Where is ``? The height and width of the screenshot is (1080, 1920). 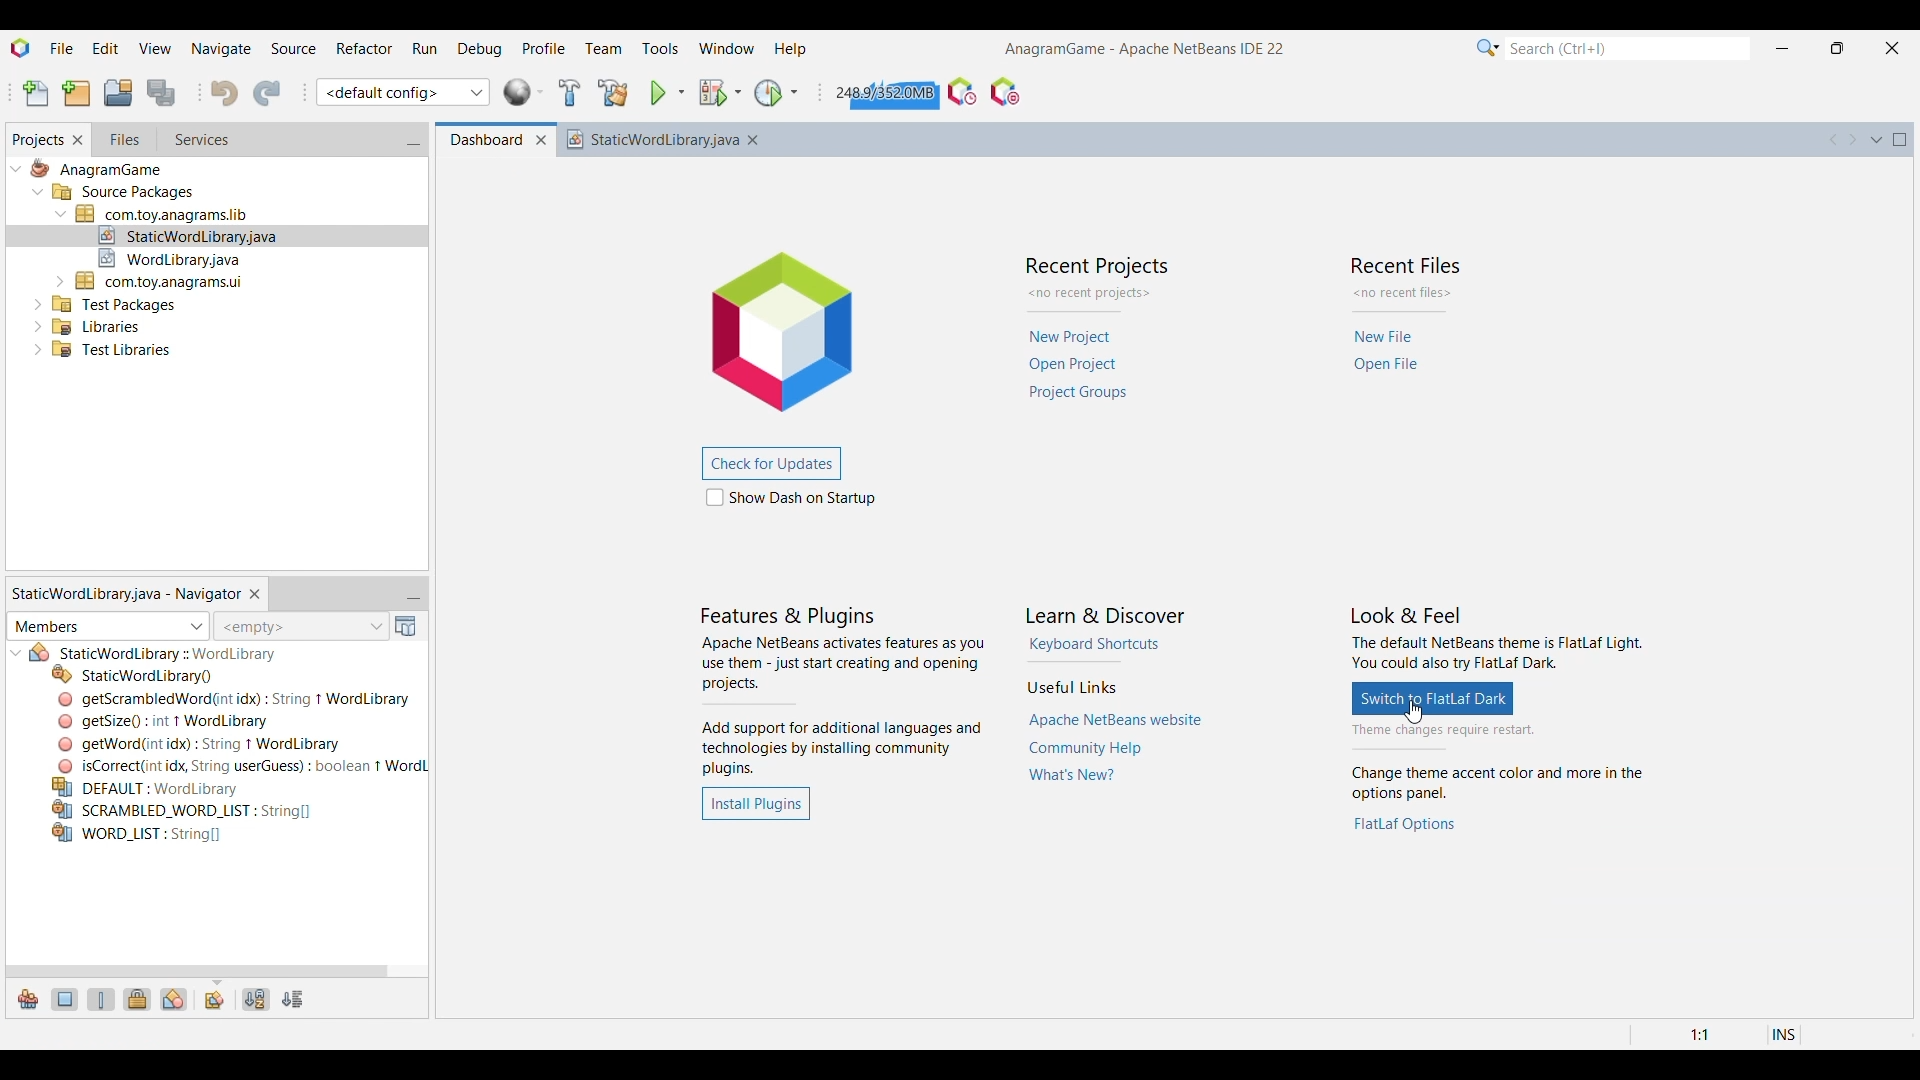
 is located at coordinates (206, 742).